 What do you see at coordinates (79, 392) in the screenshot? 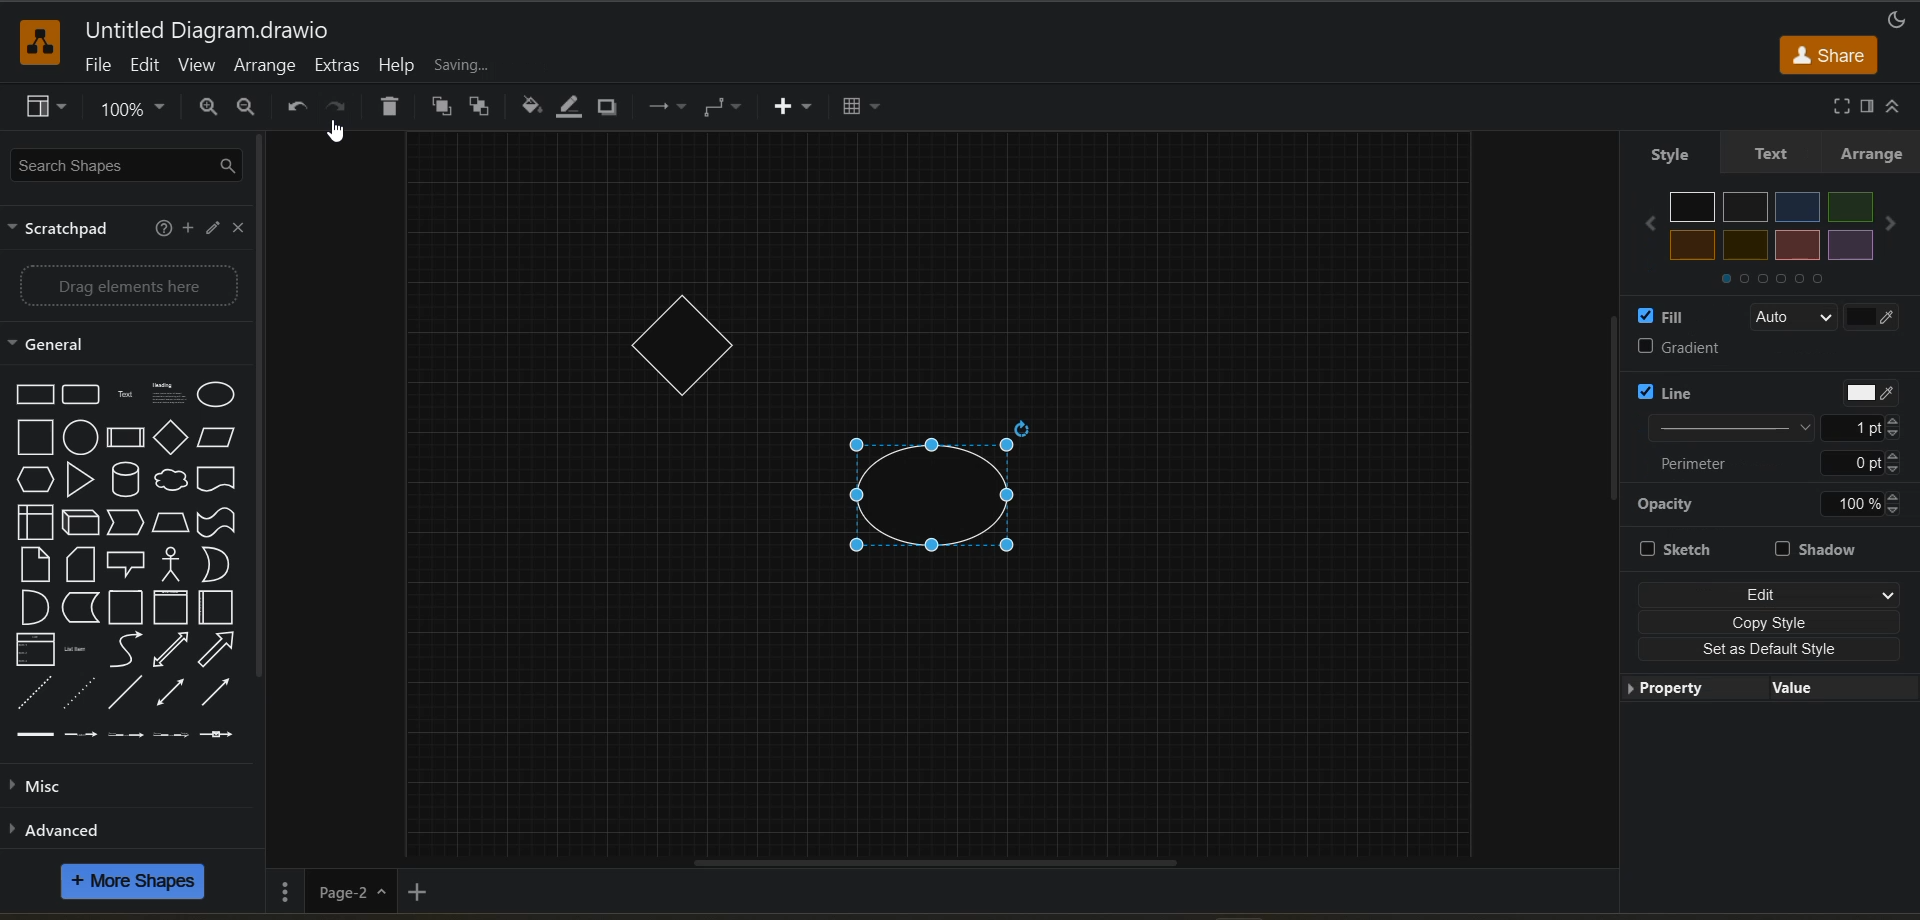
I see `rounded rectangle` at bounding box center [79, 392].